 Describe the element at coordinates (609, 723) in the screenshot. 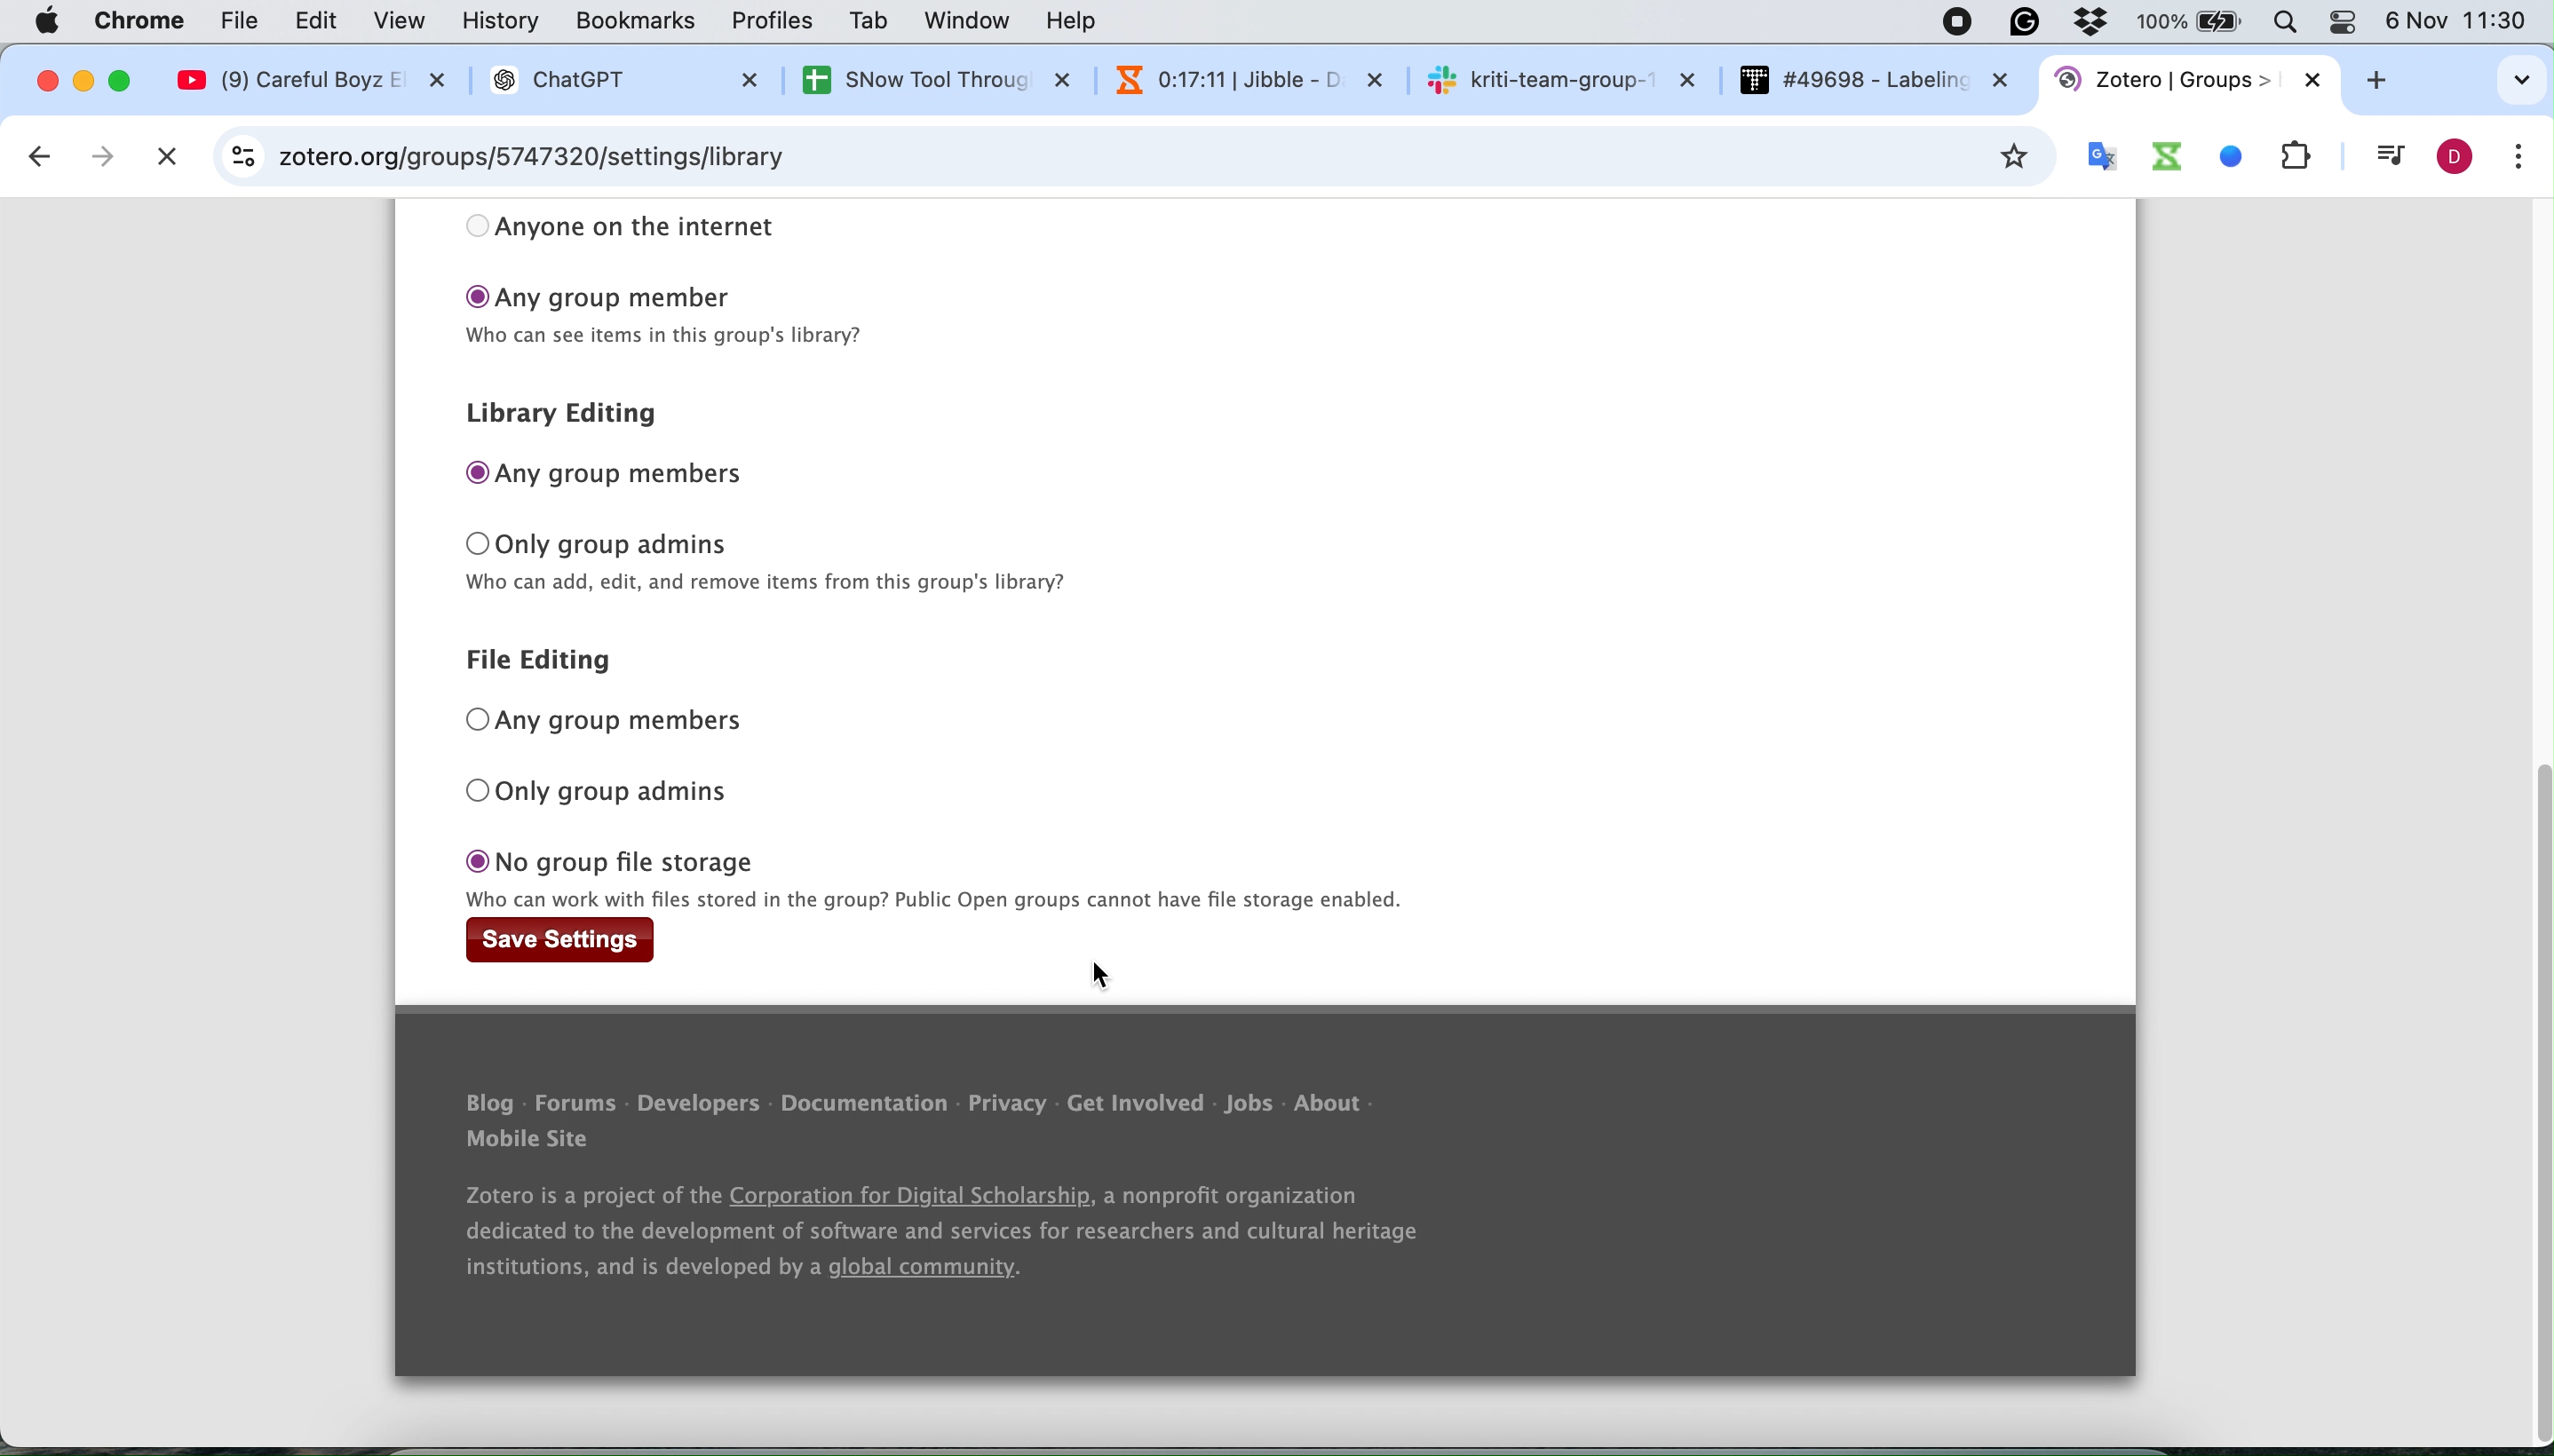

I see `any group members` at that location.